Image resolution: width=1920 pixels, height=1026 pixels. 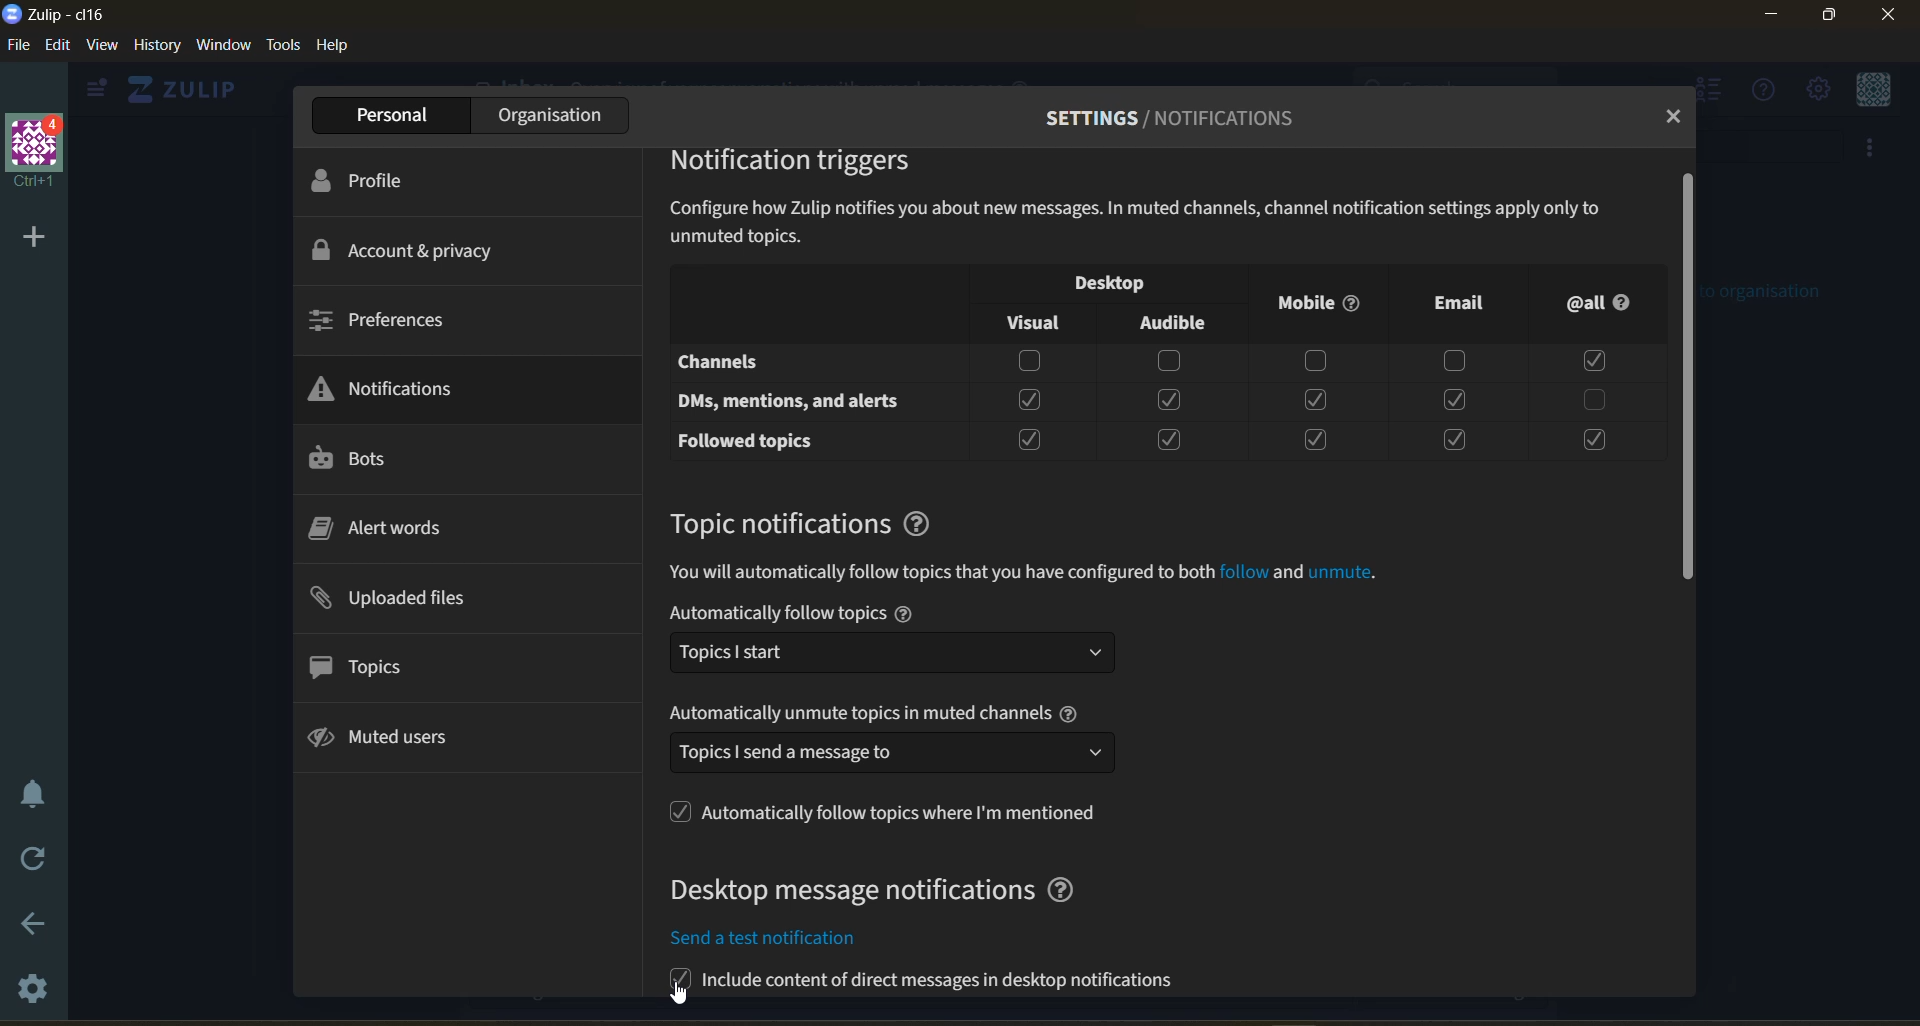 I want to click on Checkbox, so click(x=1599, y=361).